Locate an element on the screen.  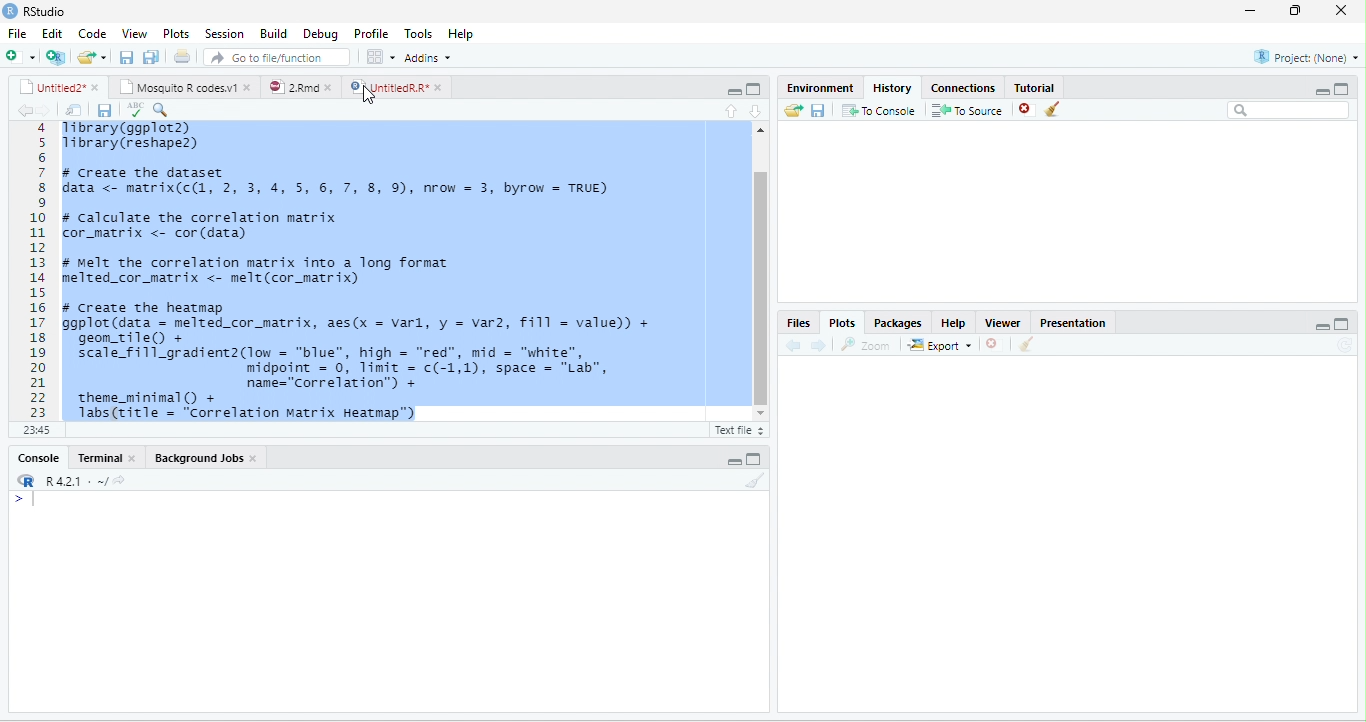
code is located at coordinates (92, 34).